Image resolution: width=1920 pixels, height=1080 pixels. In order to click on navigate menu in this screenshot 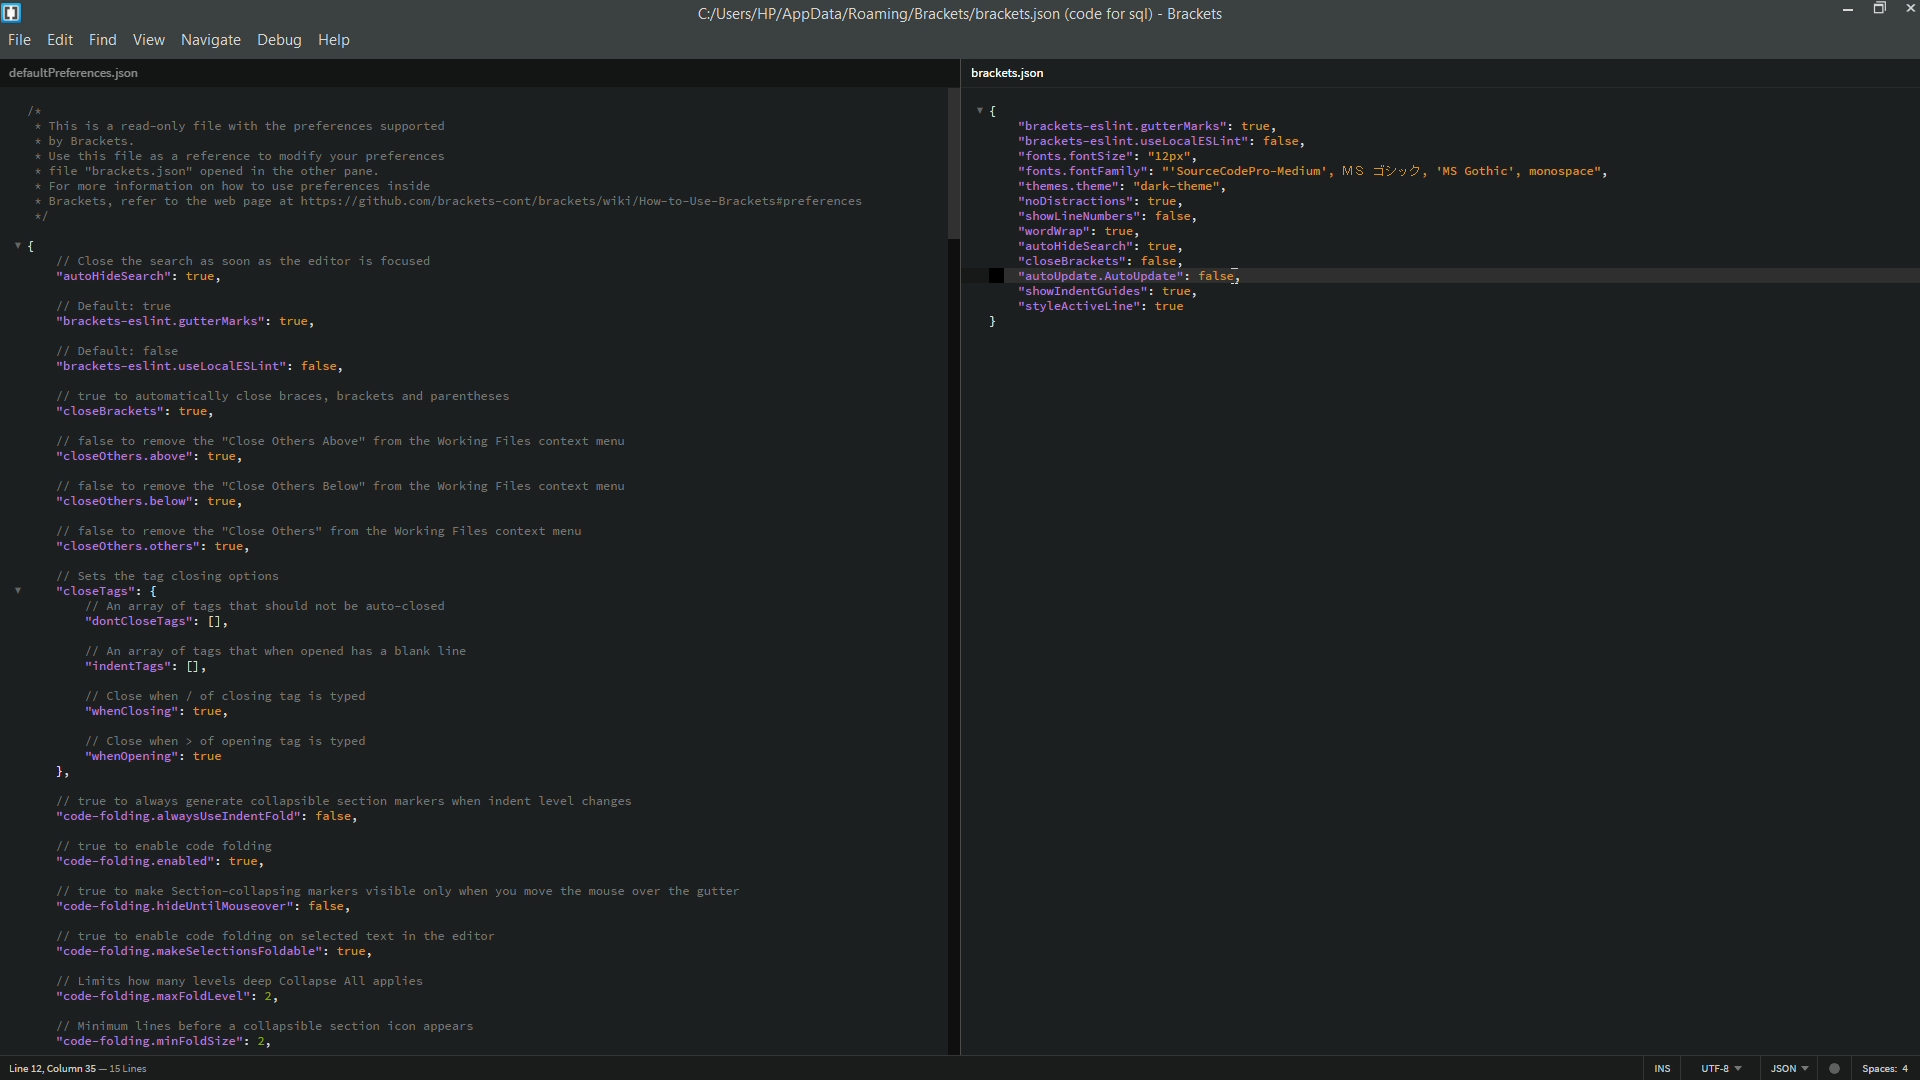, I will do `click(209, 40)`.